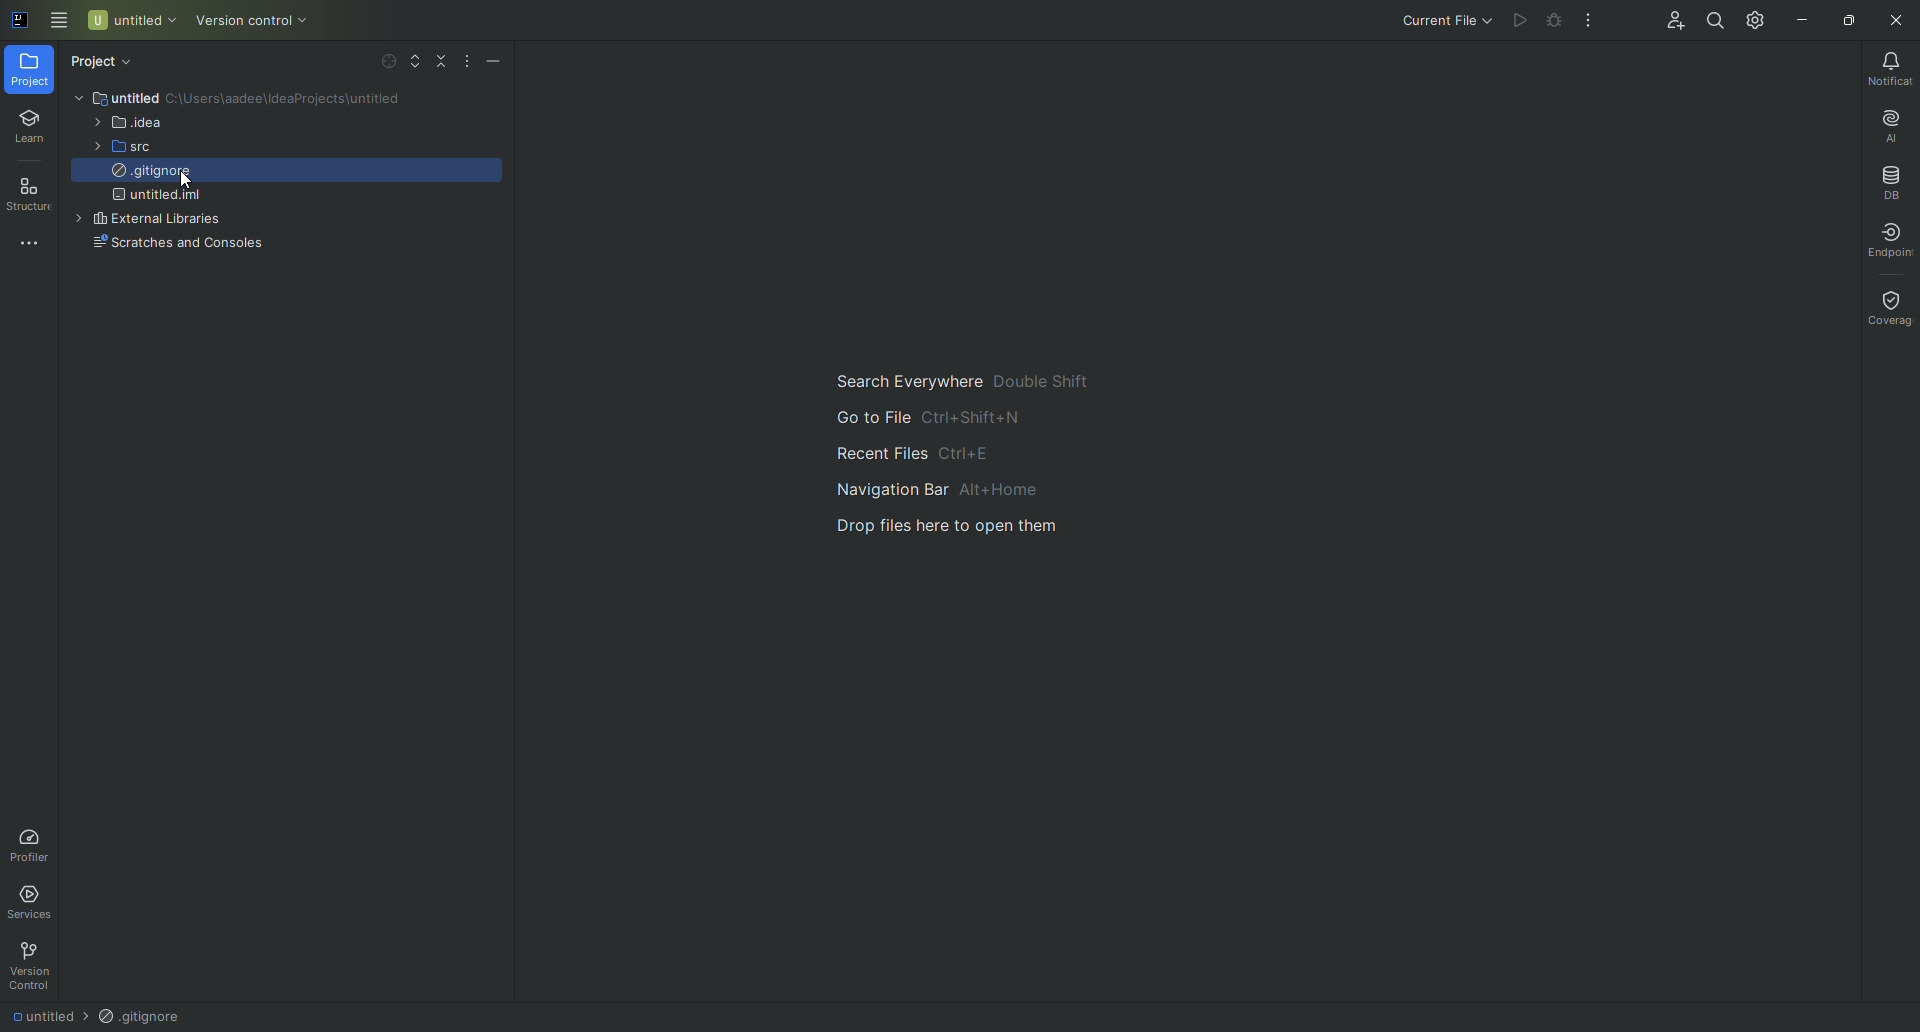 This screenshot has width=1920, height=1032. Describe the element at coordinates (1515, 17) in the screenshot. I see `Play` at that location.